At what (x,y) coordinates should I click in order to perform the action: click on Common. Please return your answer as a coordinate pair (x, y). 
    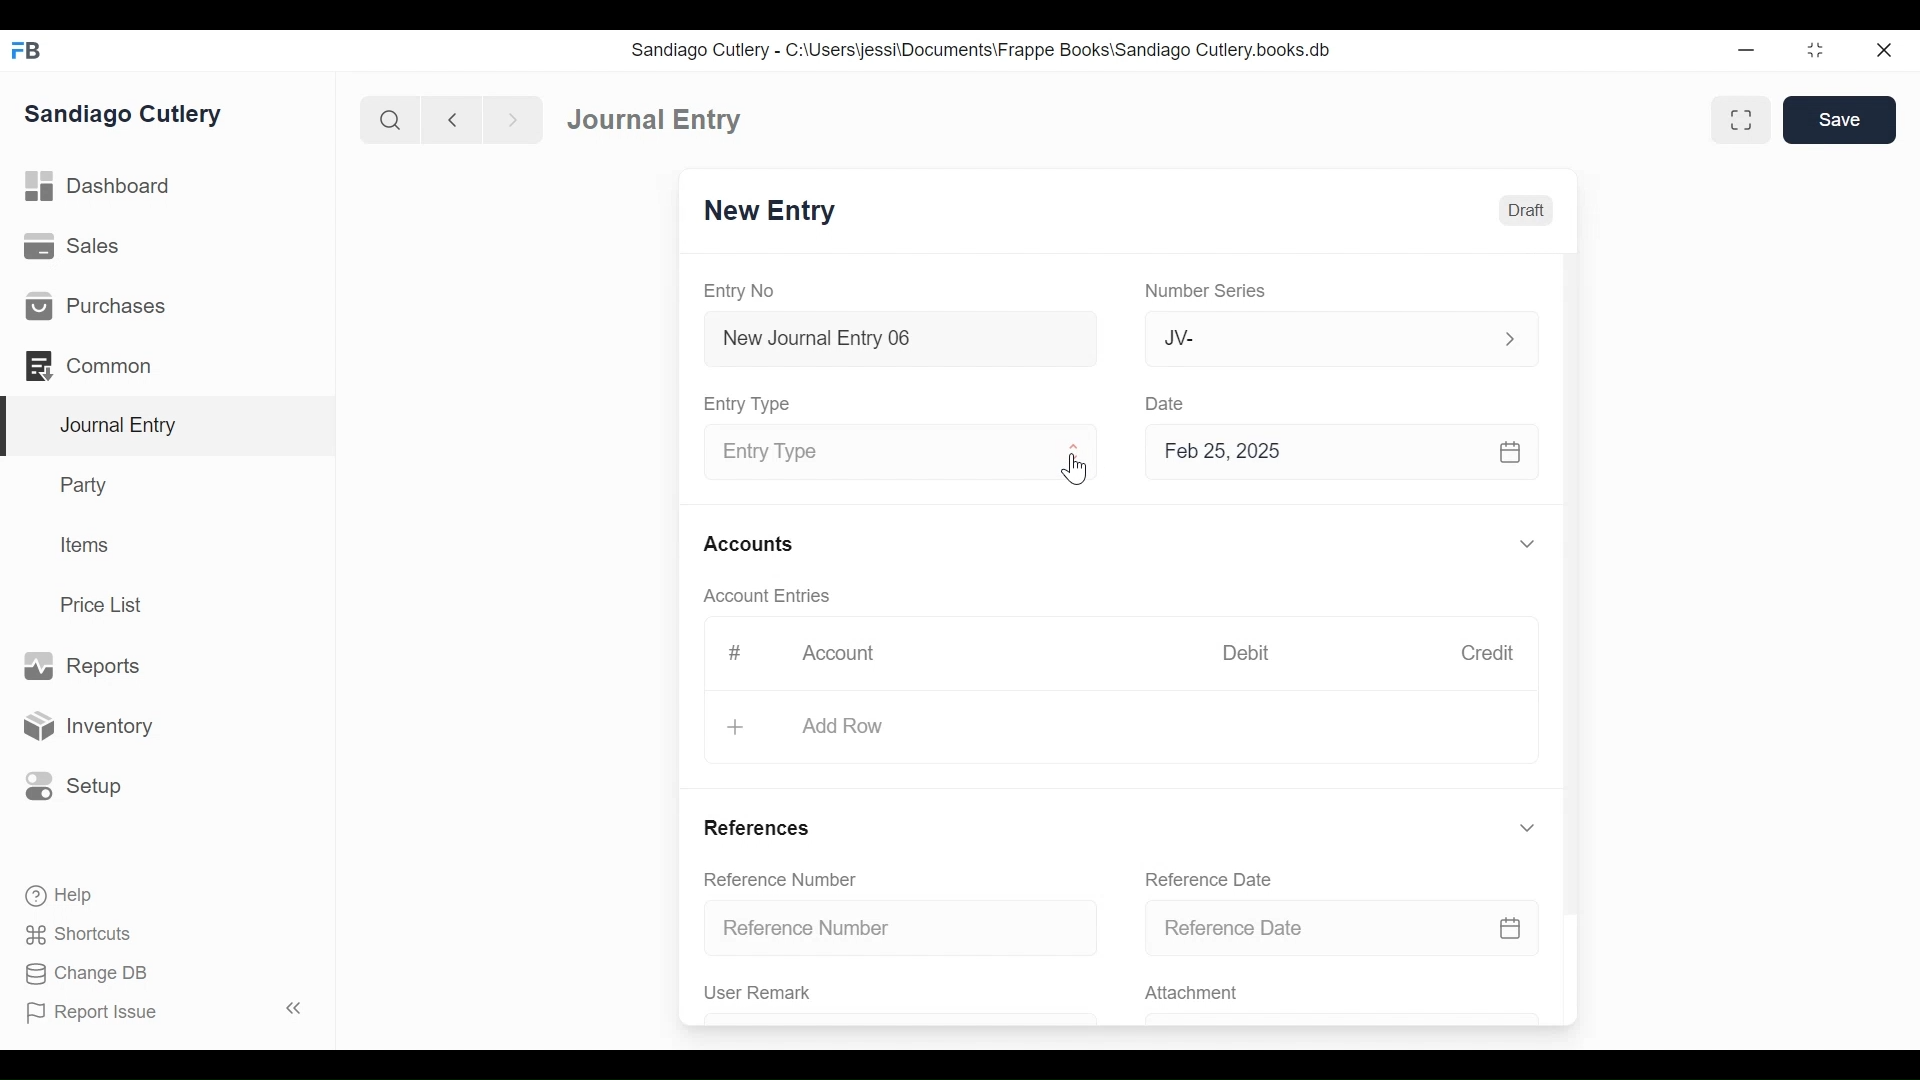
    Looking at the image, I should click on (99, 366).